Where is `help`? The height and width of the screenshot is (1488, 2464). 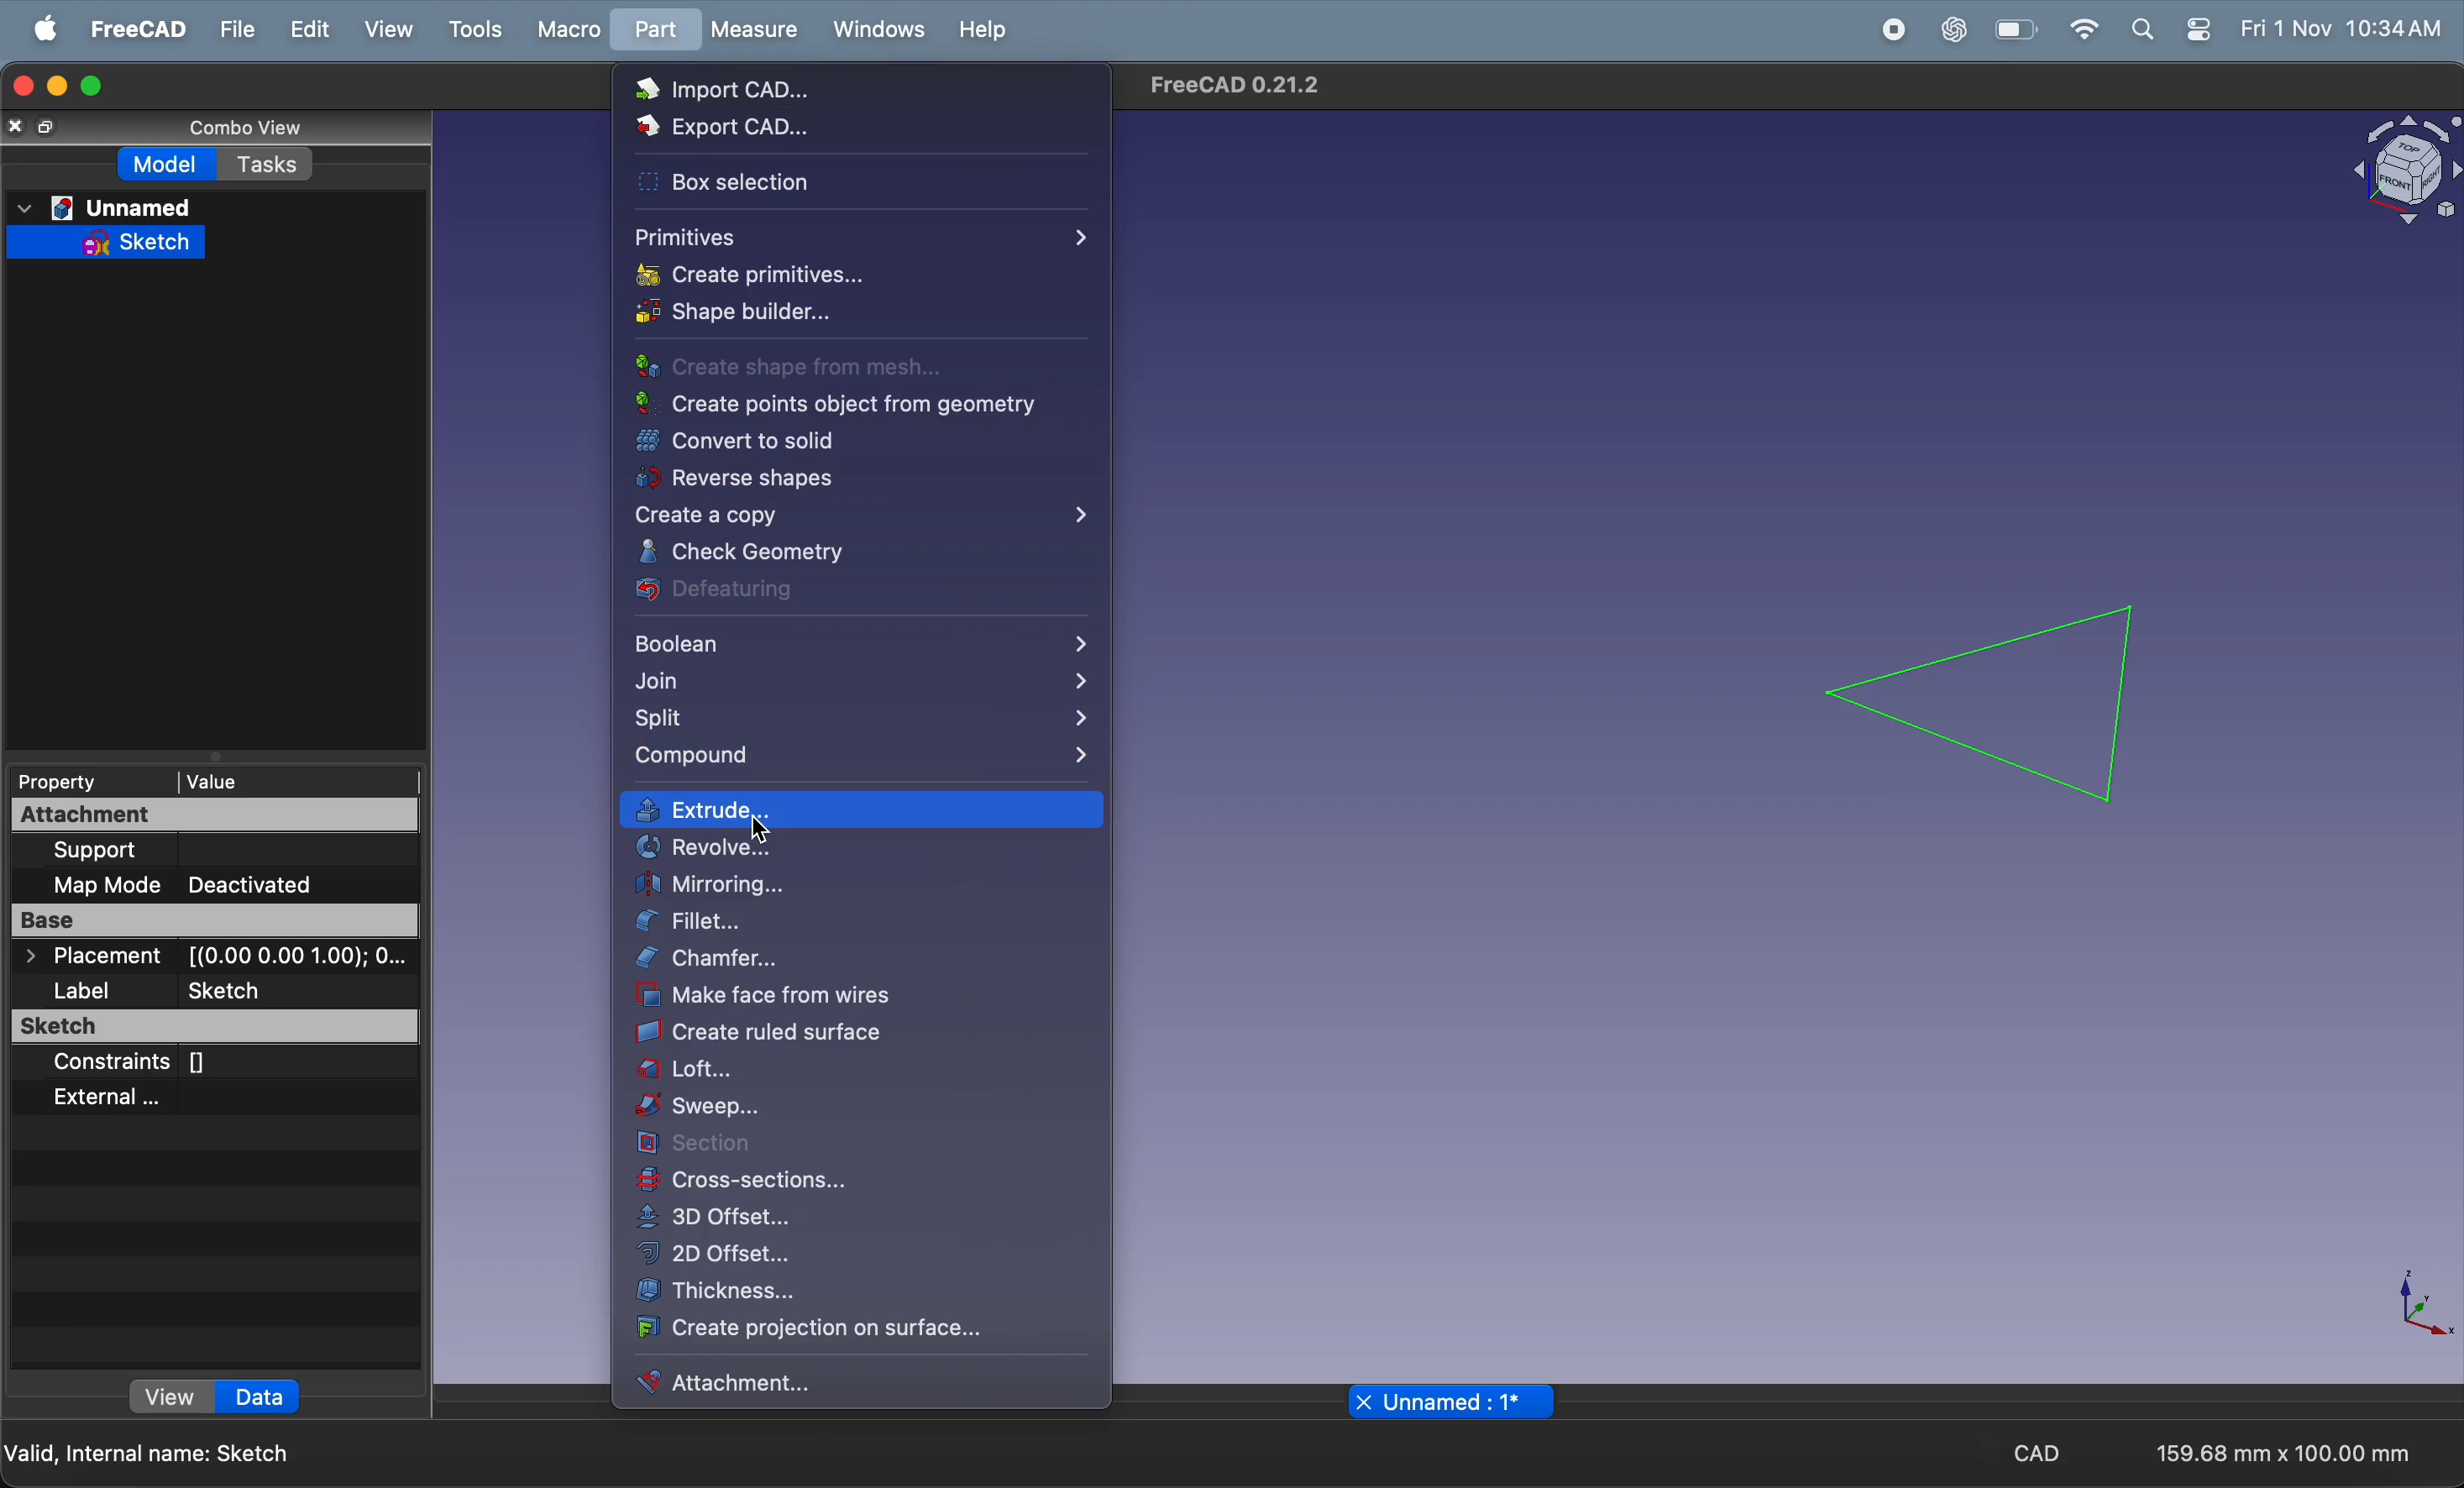
help is located at coordinates (986, 30).